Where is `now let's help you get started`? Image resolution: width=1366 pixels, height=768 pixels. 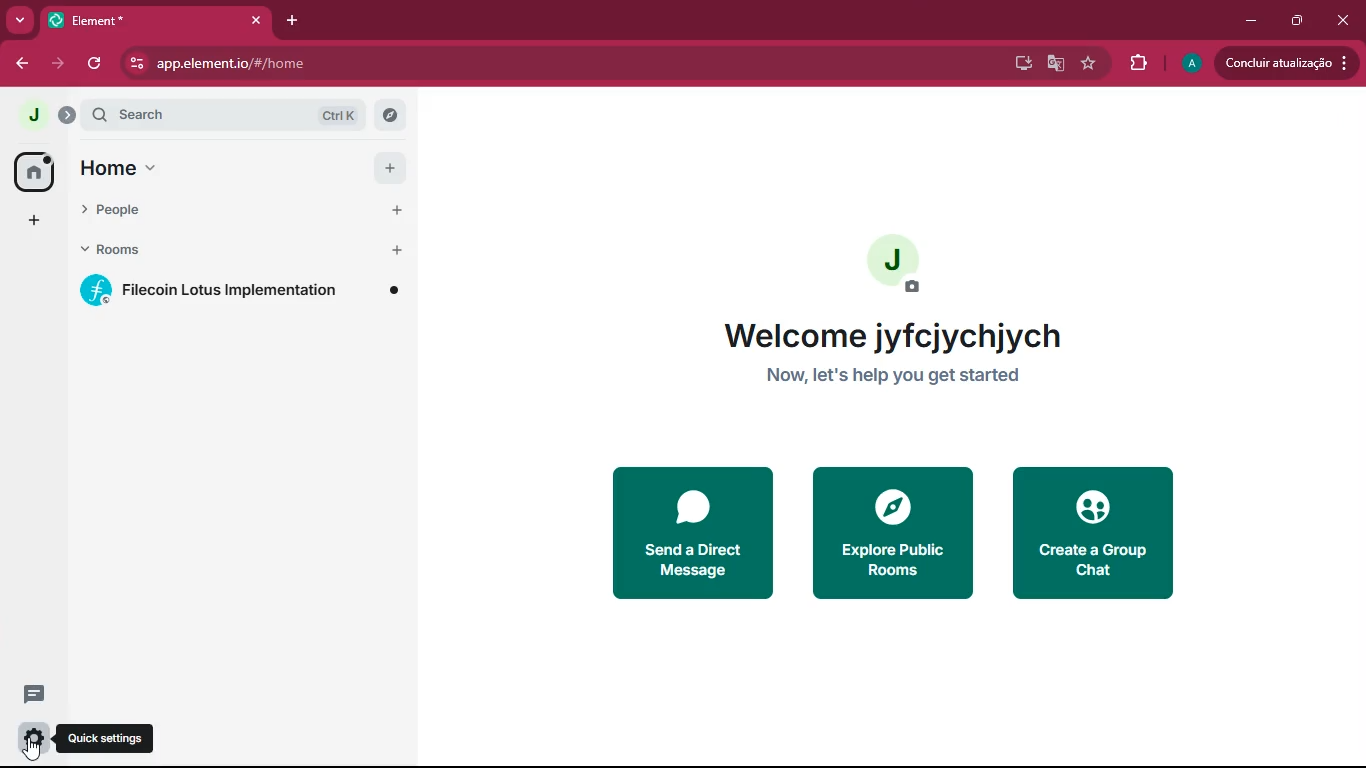 now let's help you get started is located at coordinates (901, 377).